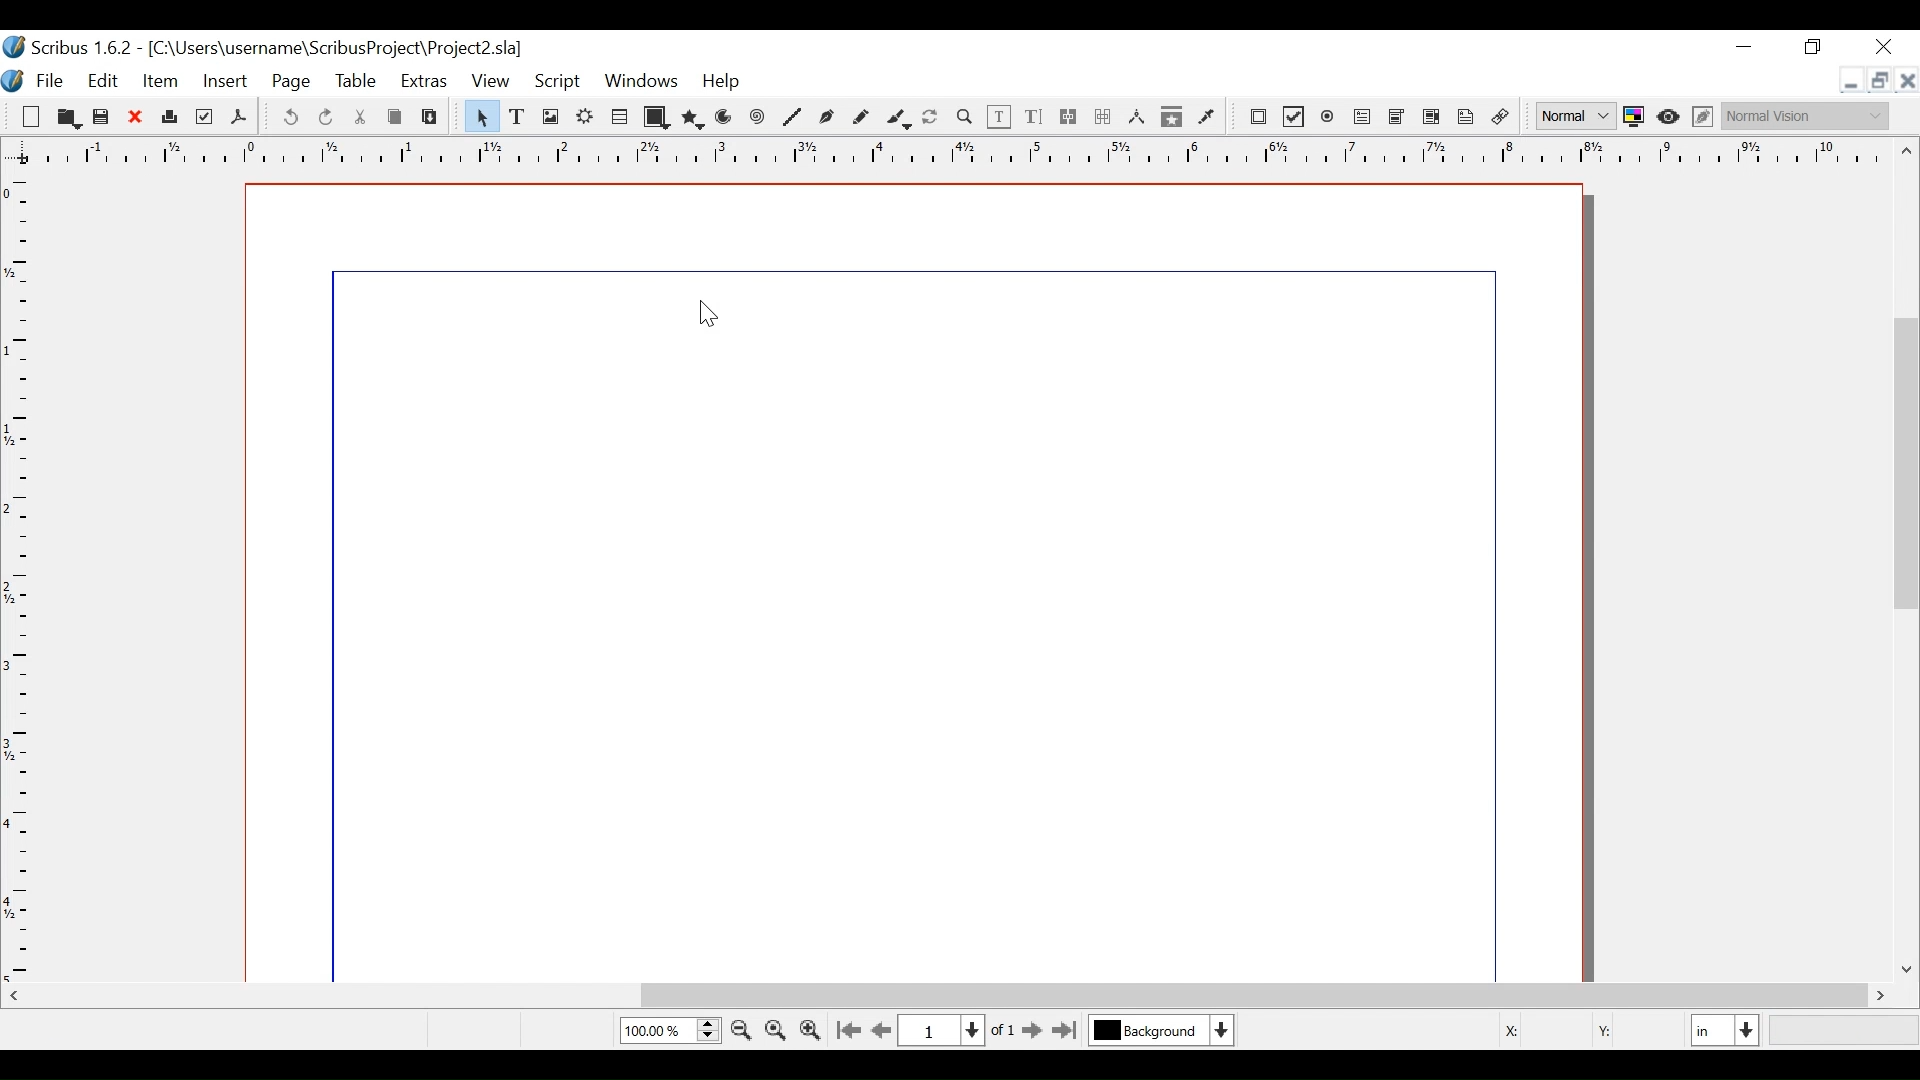 The width and height of the screenshot is (1920, 1080). Describe the element at coordinates (755, 119) in the screenshot. I see `Spiral ` at that location.